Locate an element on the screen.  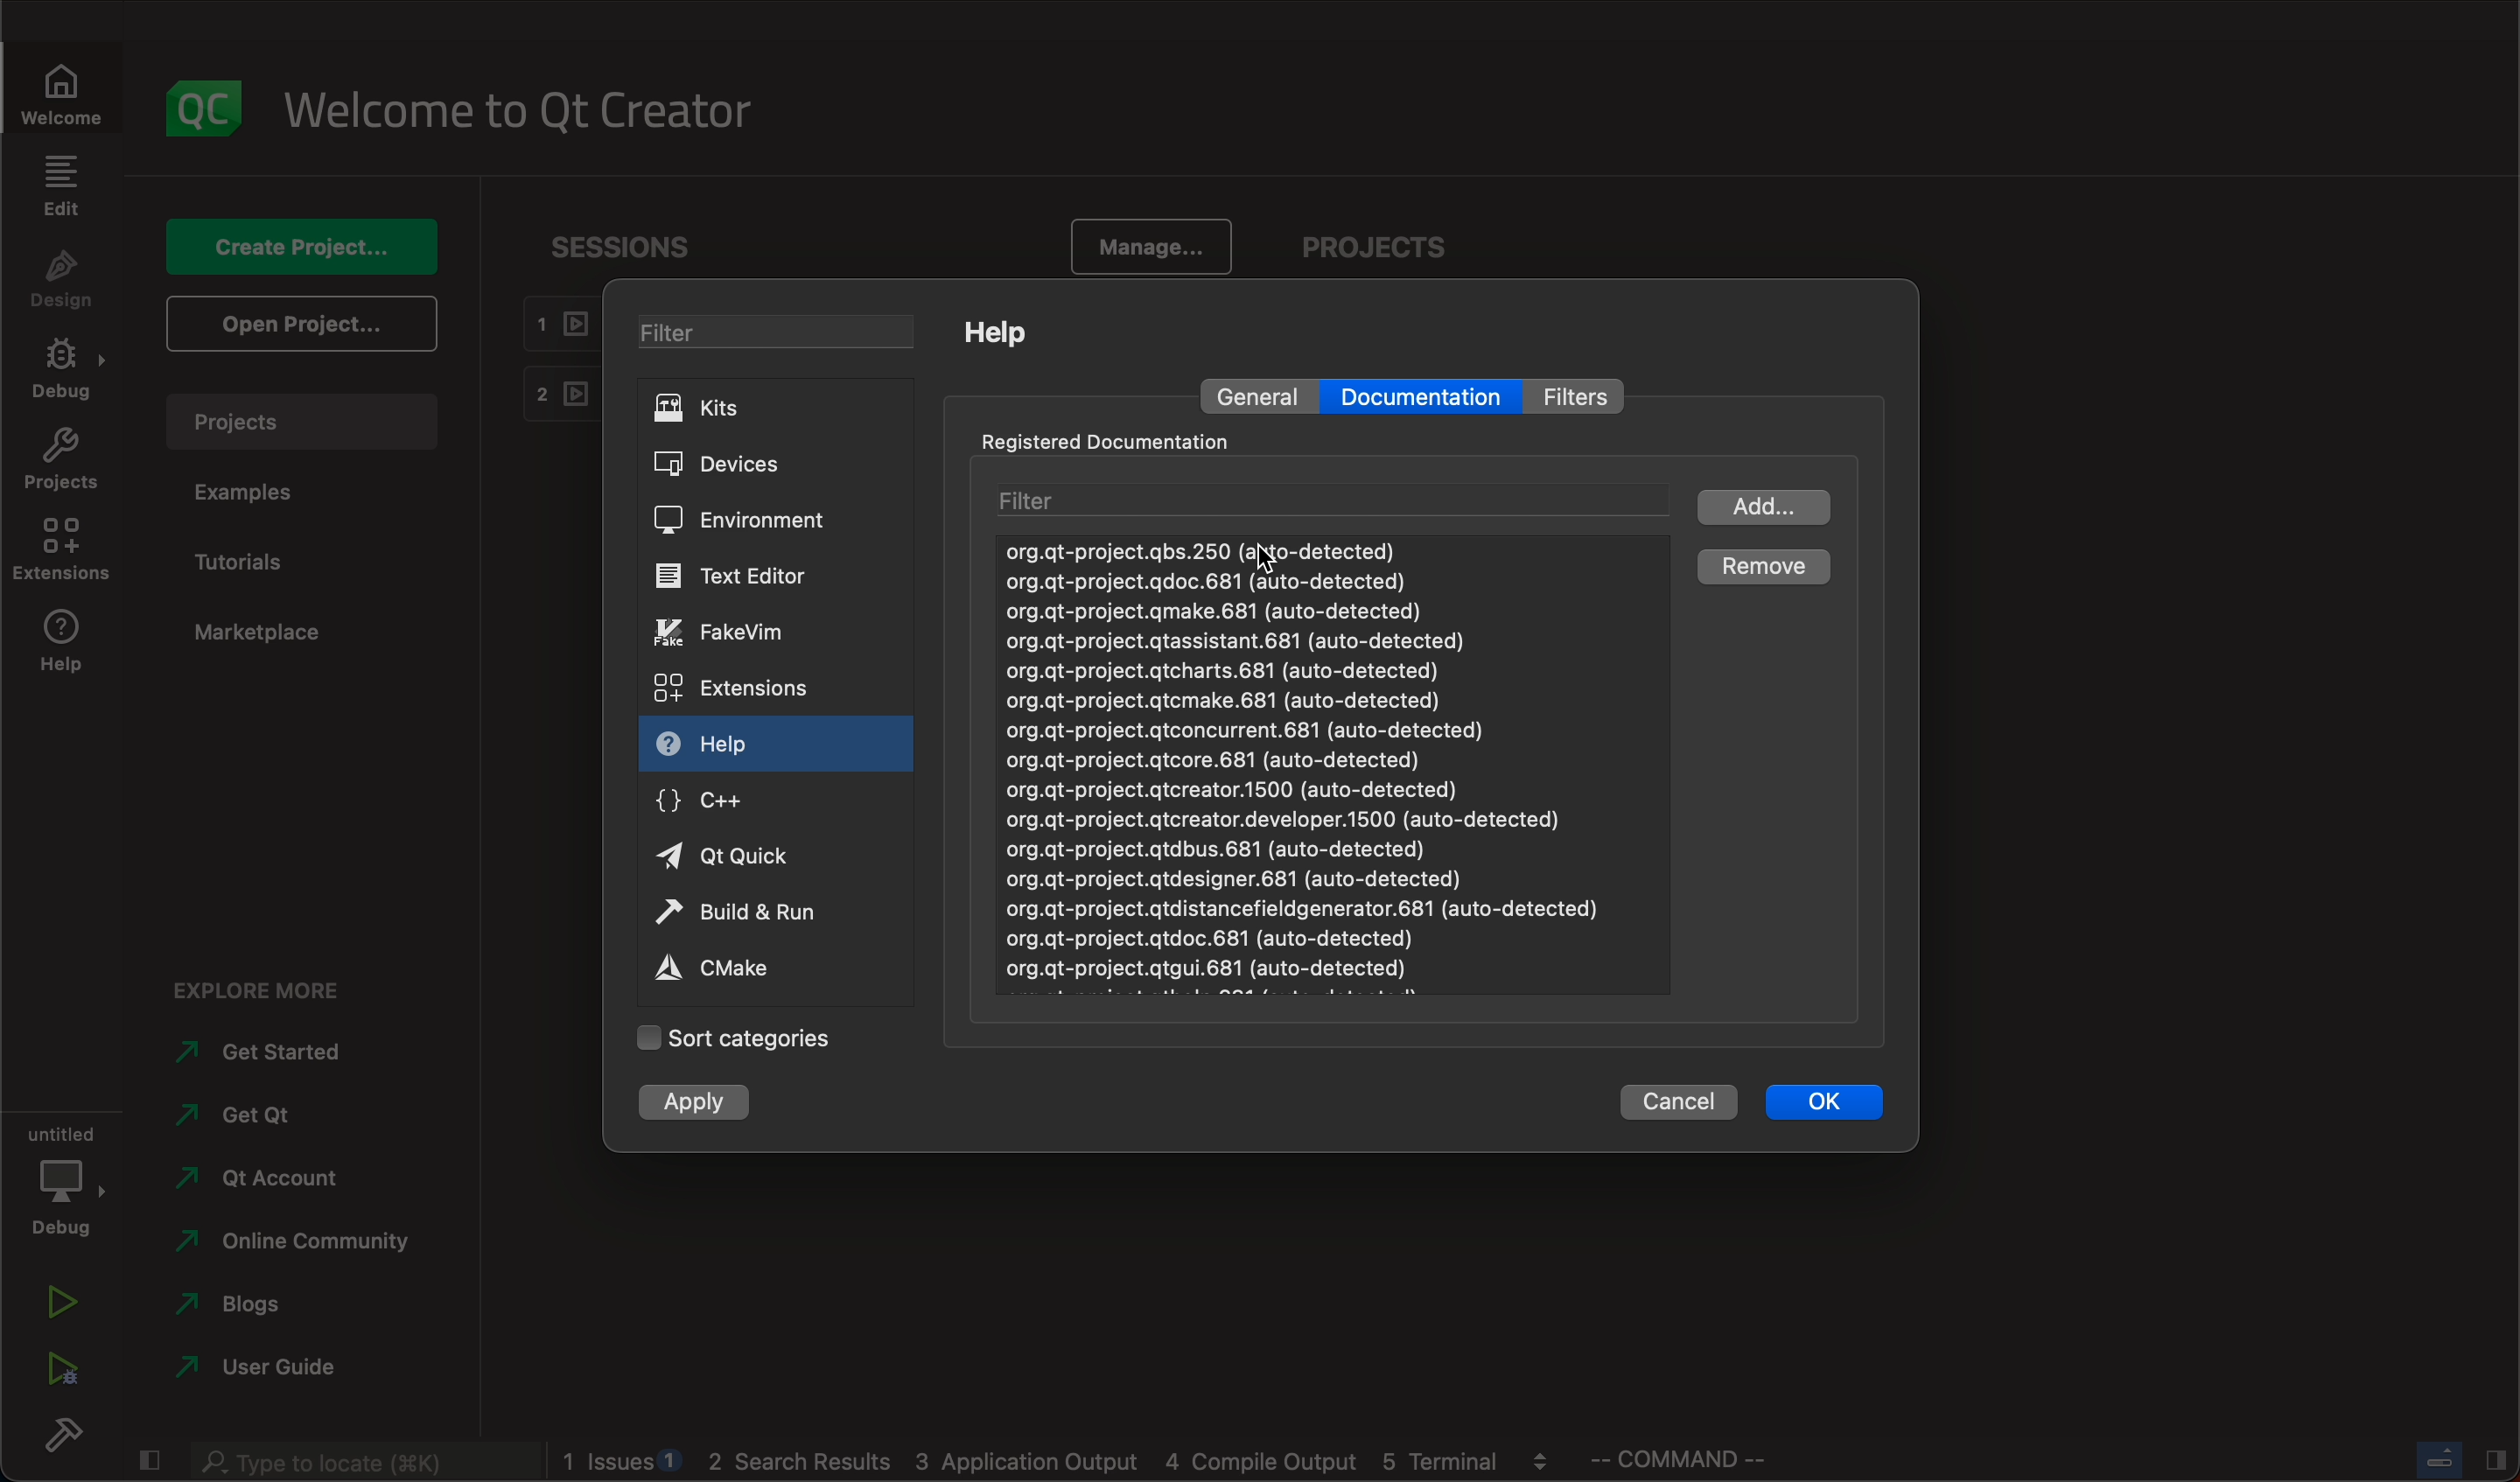
cmake is located at coordinates (737, 969).